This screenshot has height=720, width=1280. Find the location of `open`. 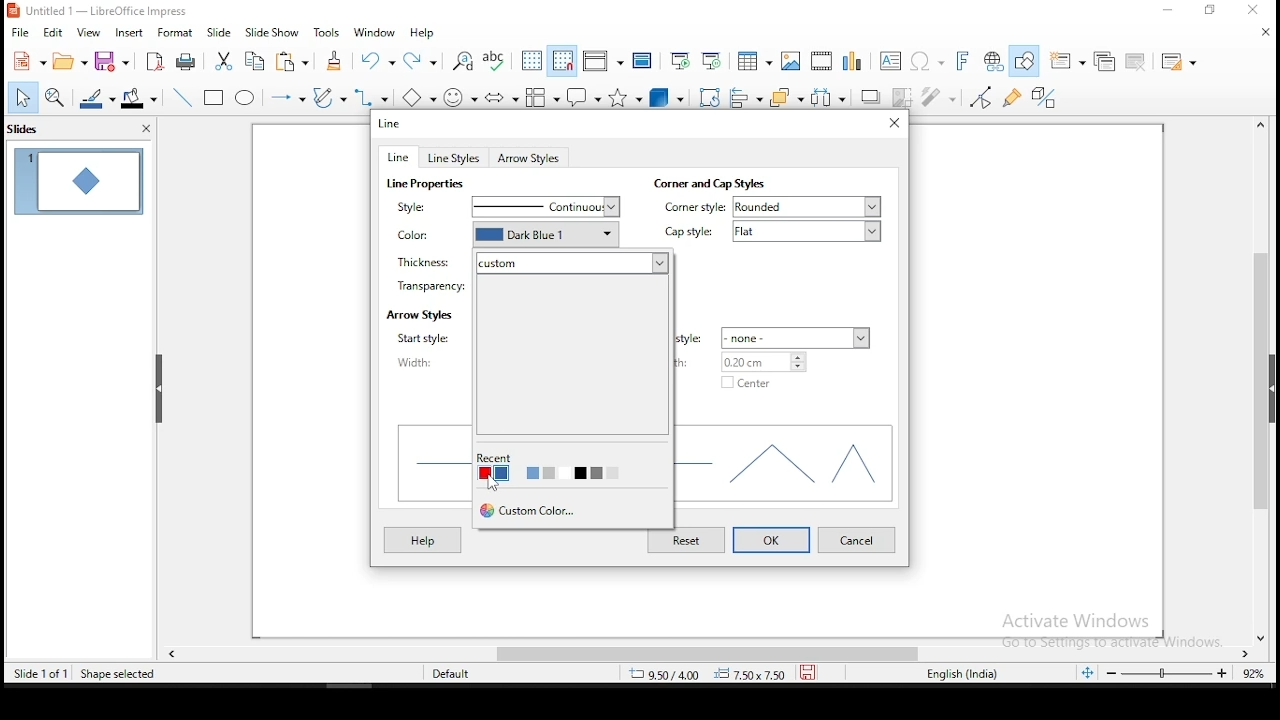

open is located at coordinates (68, 61).